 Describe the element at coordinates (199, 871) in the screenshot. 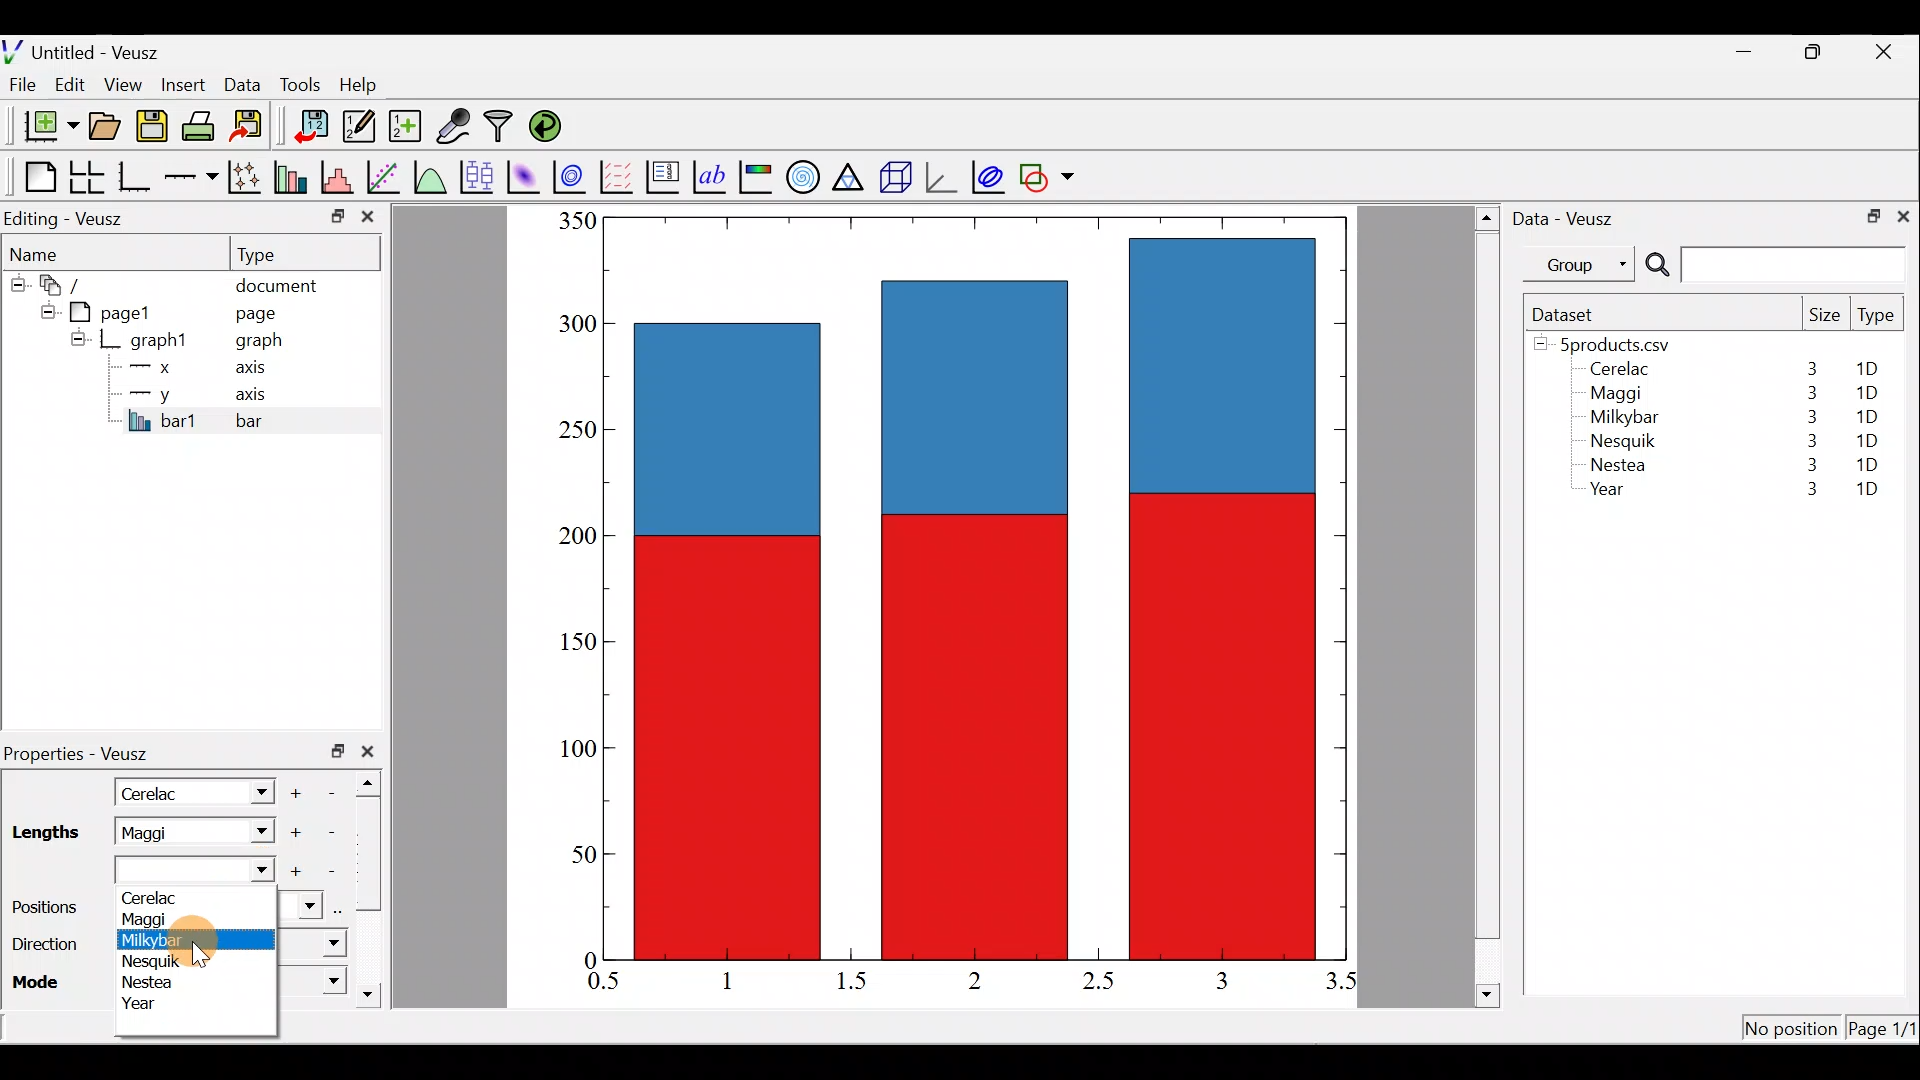

I see `Length dropdown` at that location.